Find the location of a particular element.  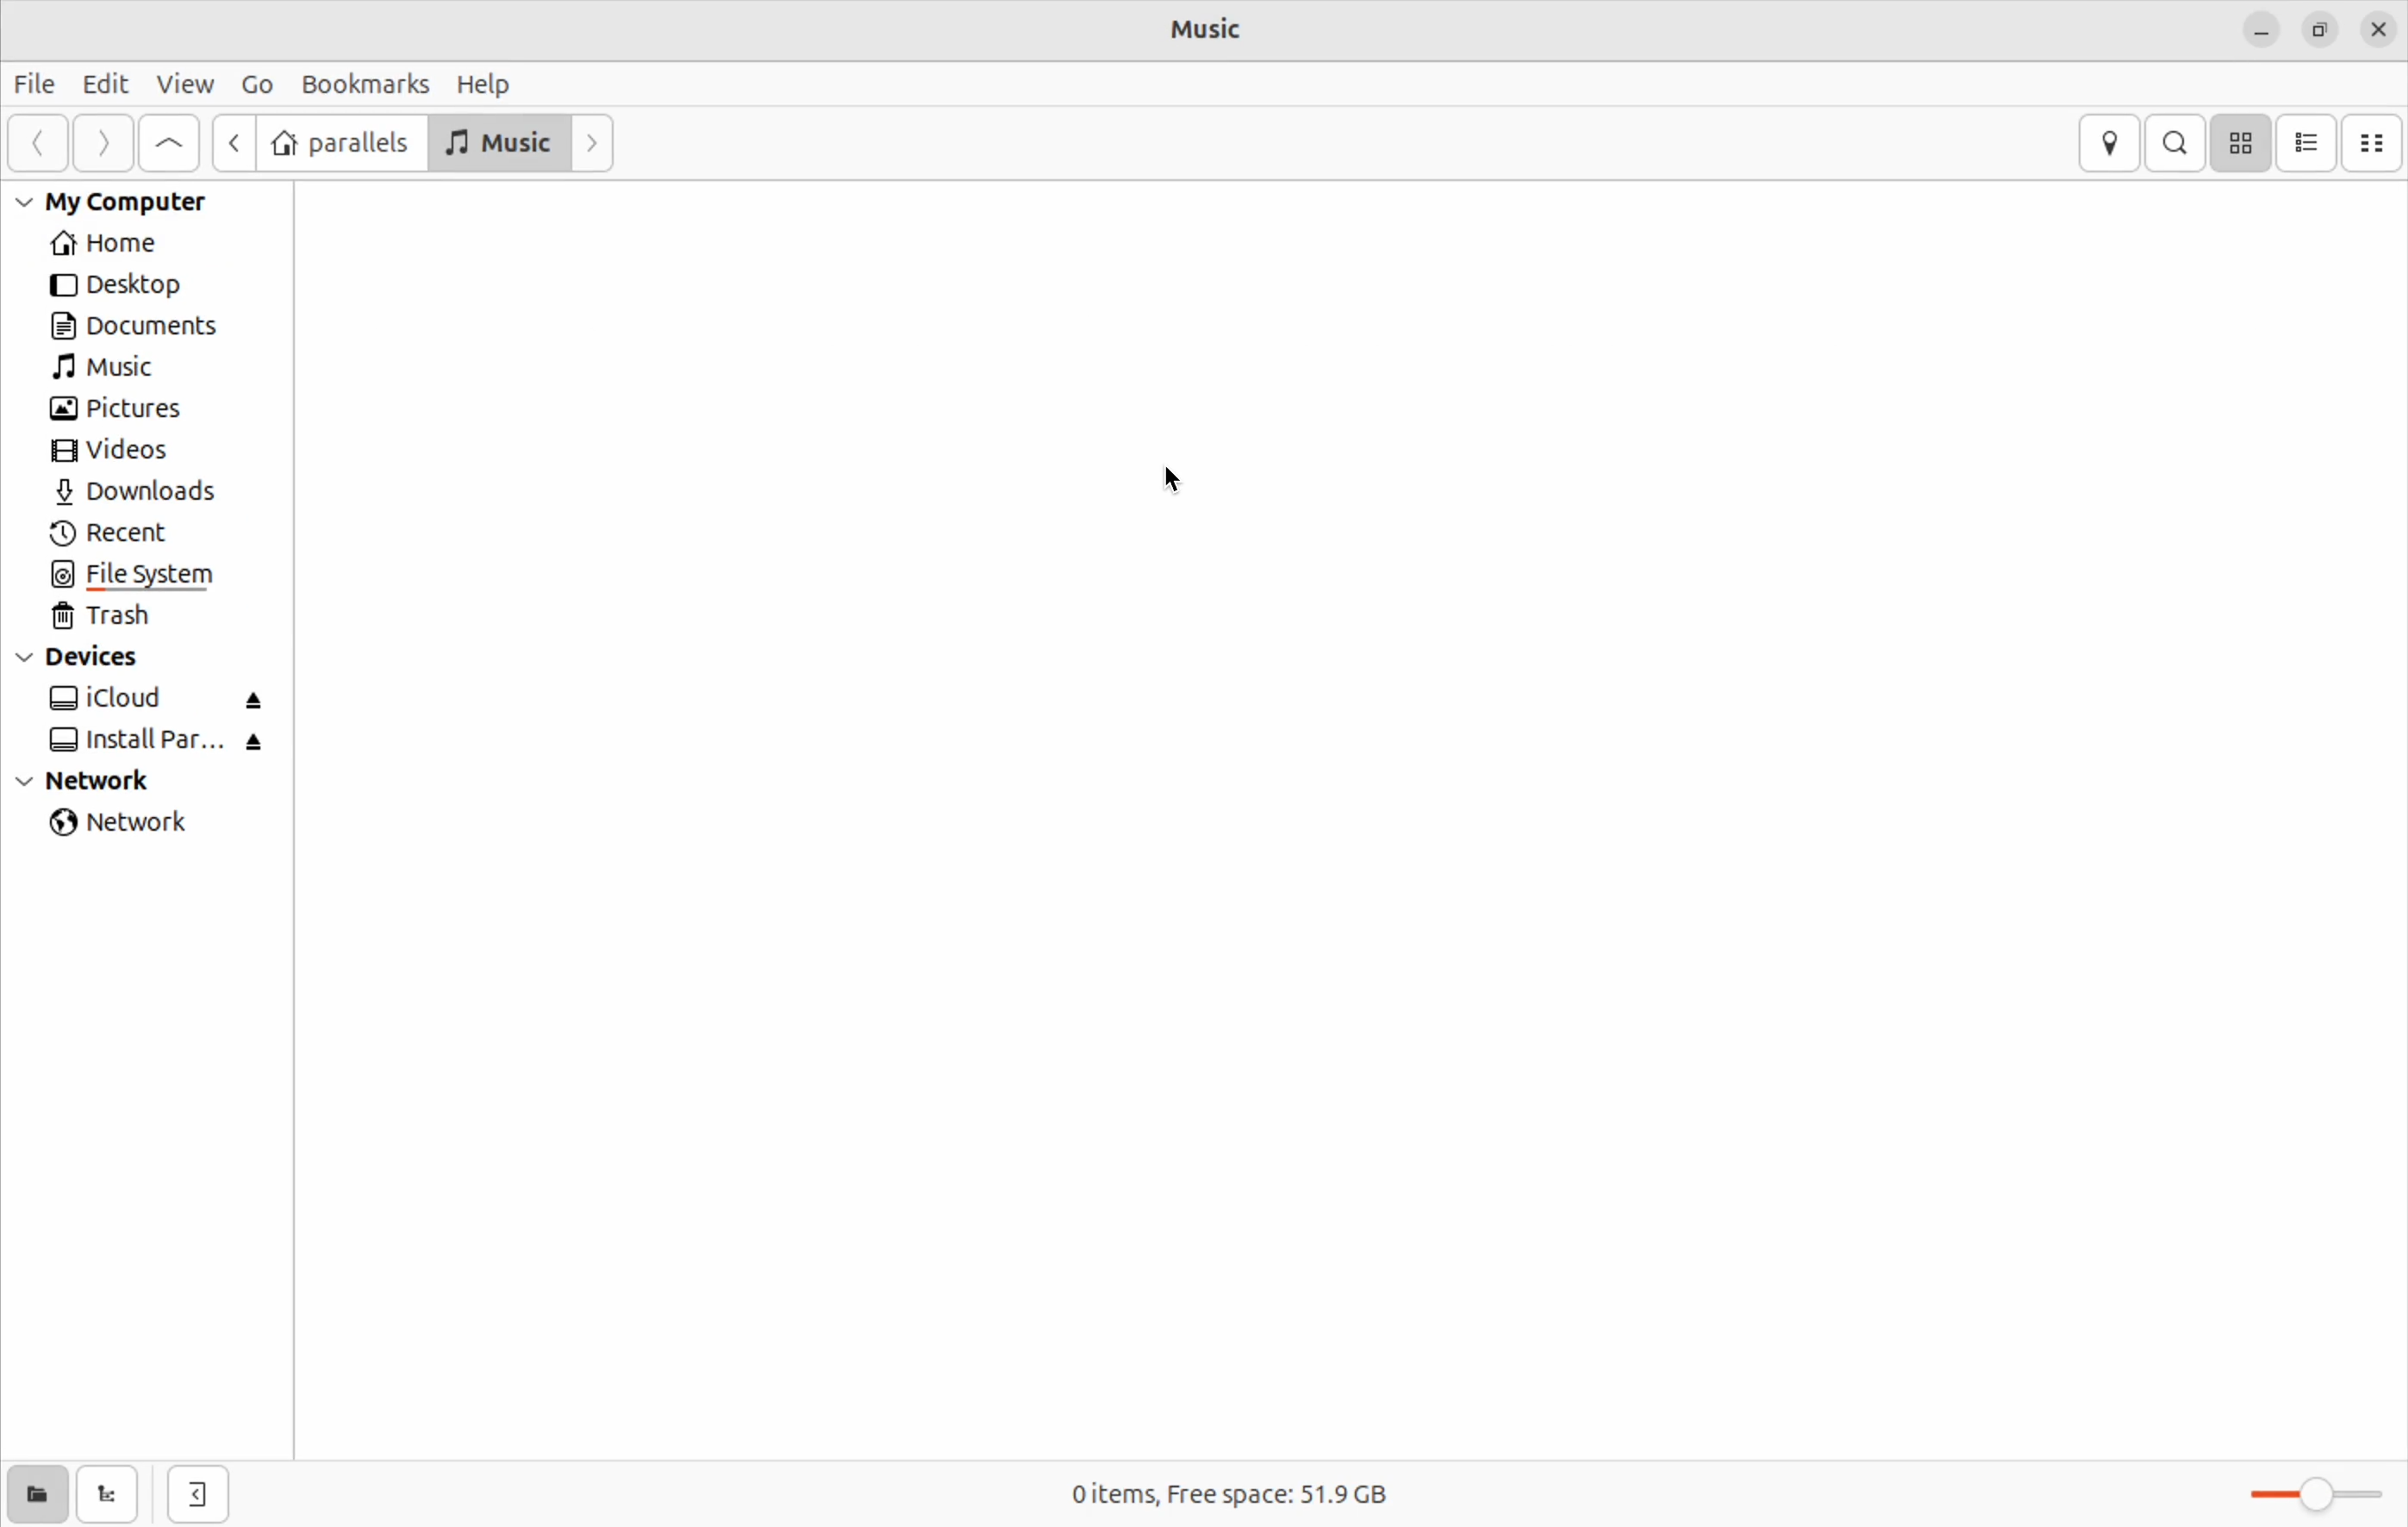

show places is located at coordinates (32, 1493).